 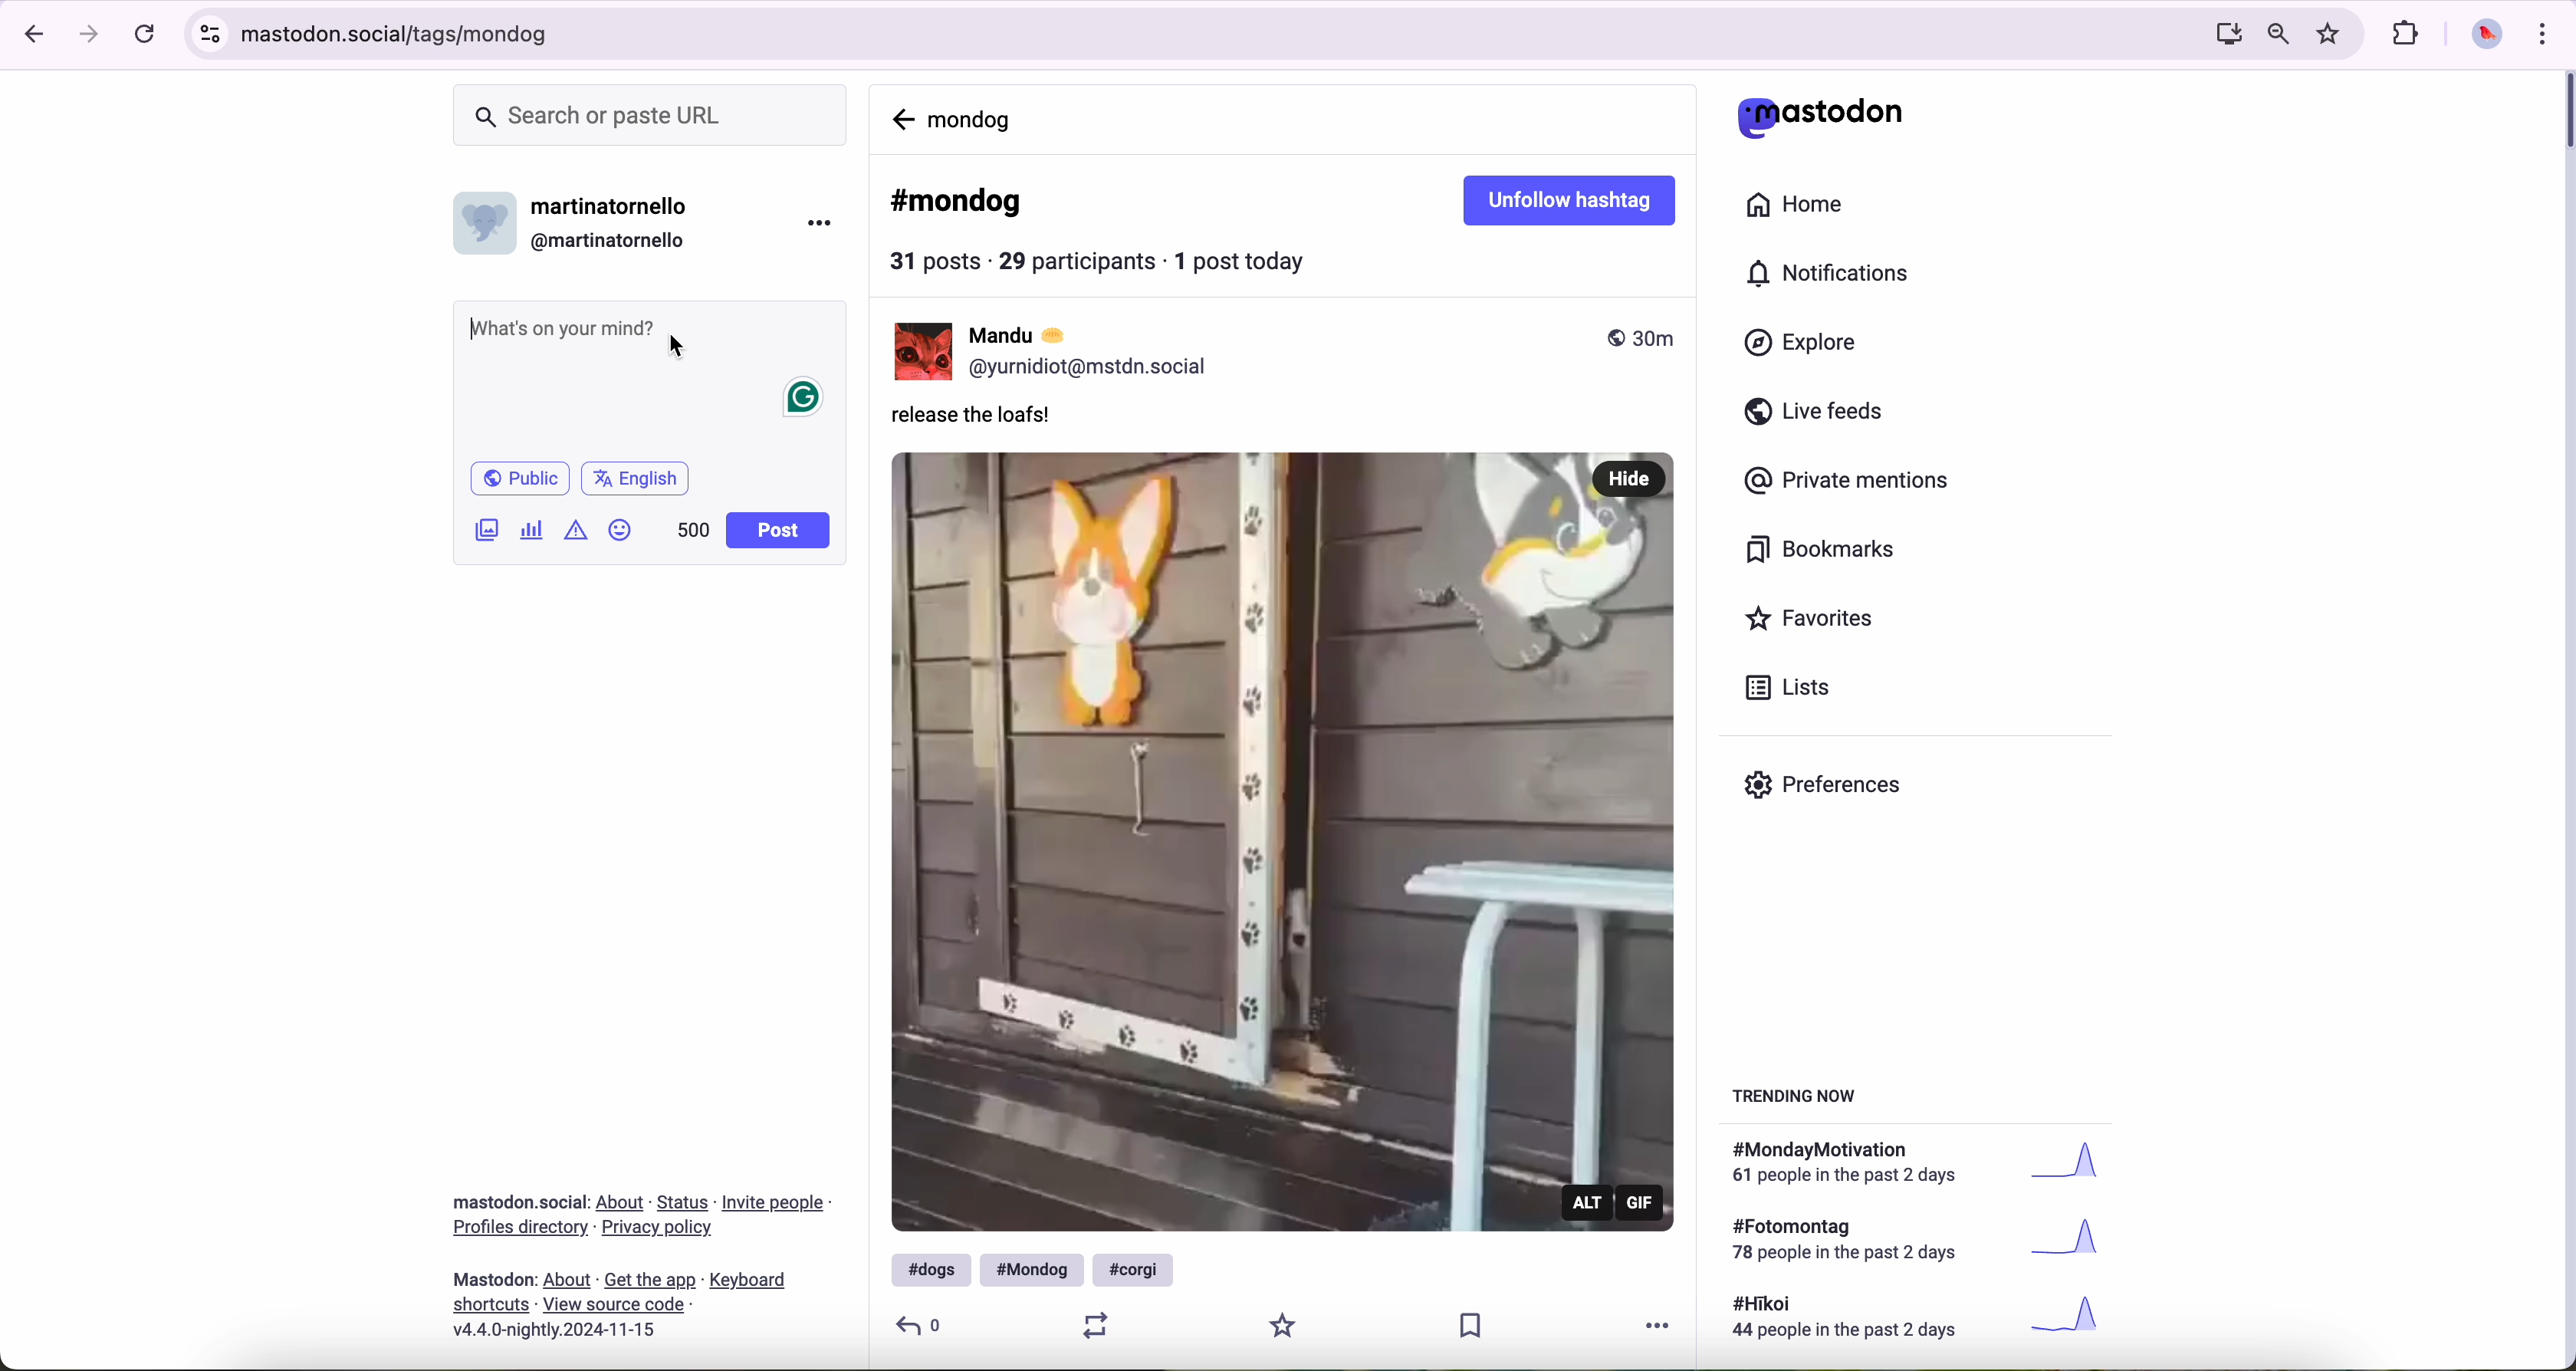 I want to click on link, so click(x=568, y=1281).